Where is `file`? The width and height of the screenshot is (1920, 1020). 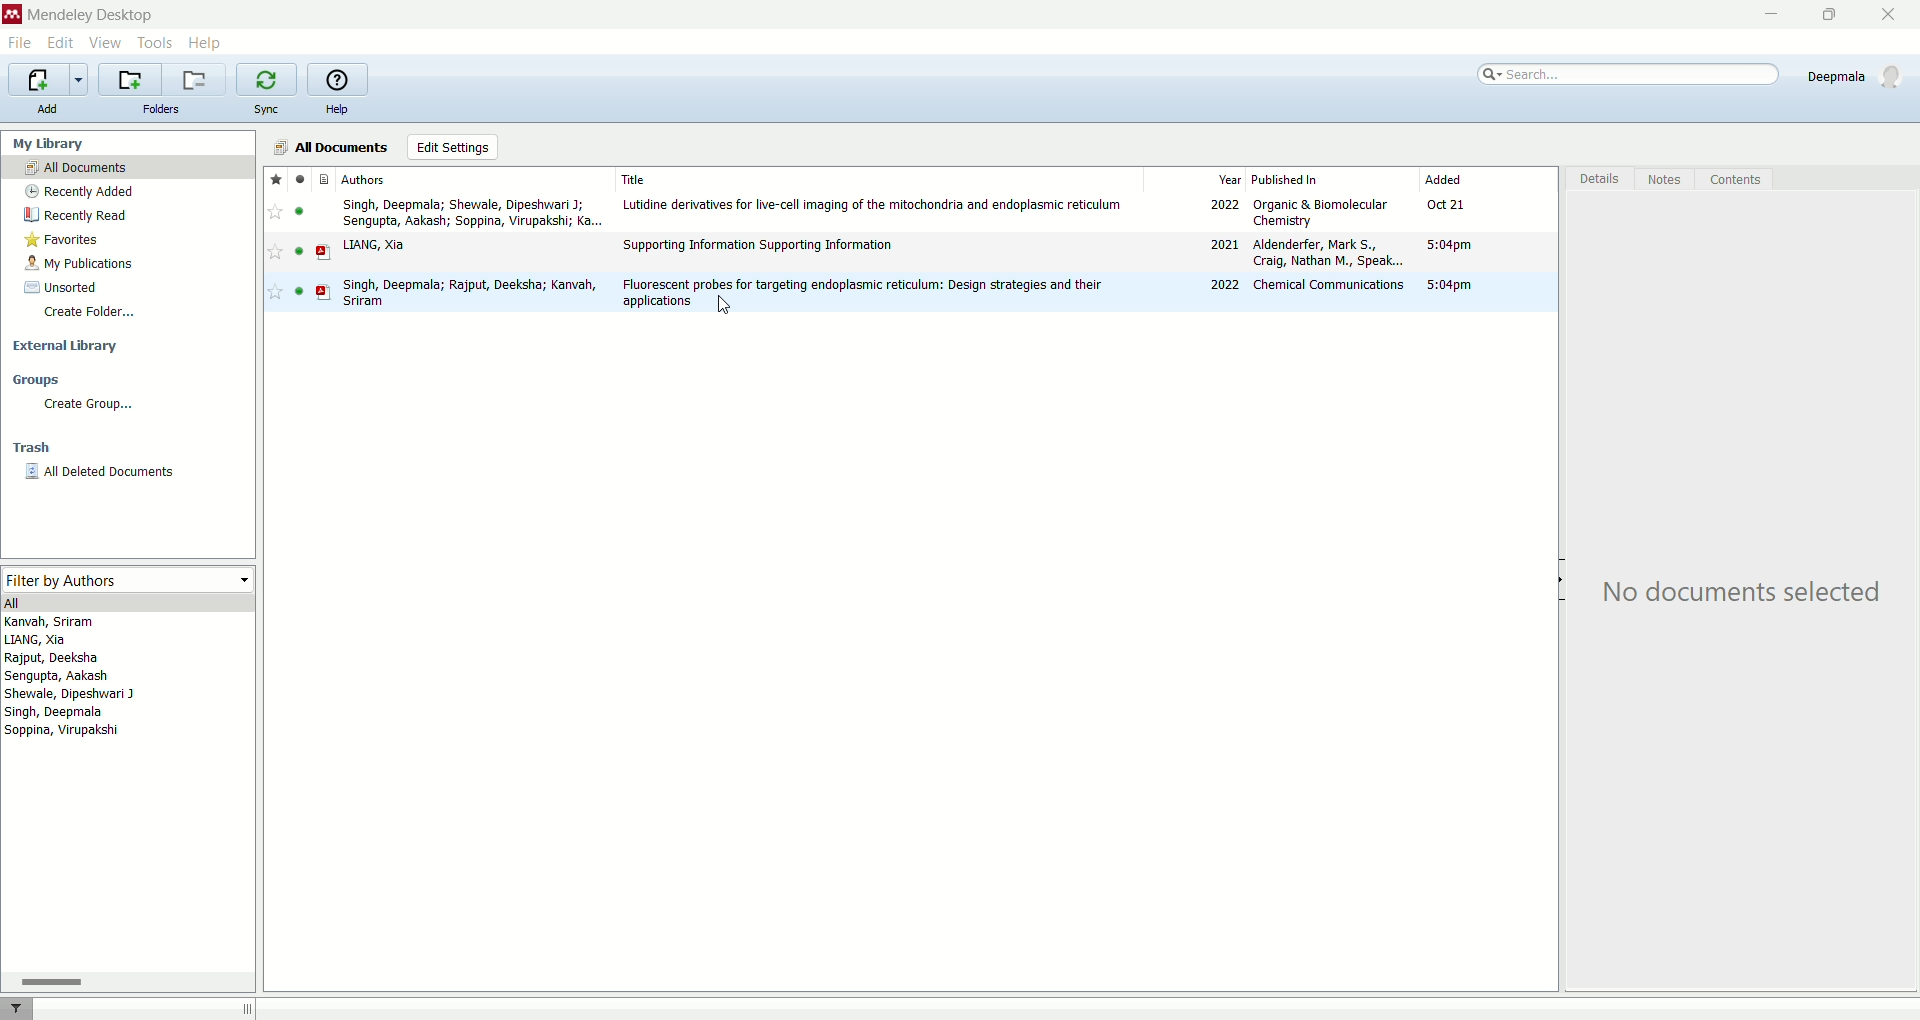 file is located at coordinates (21, 43).